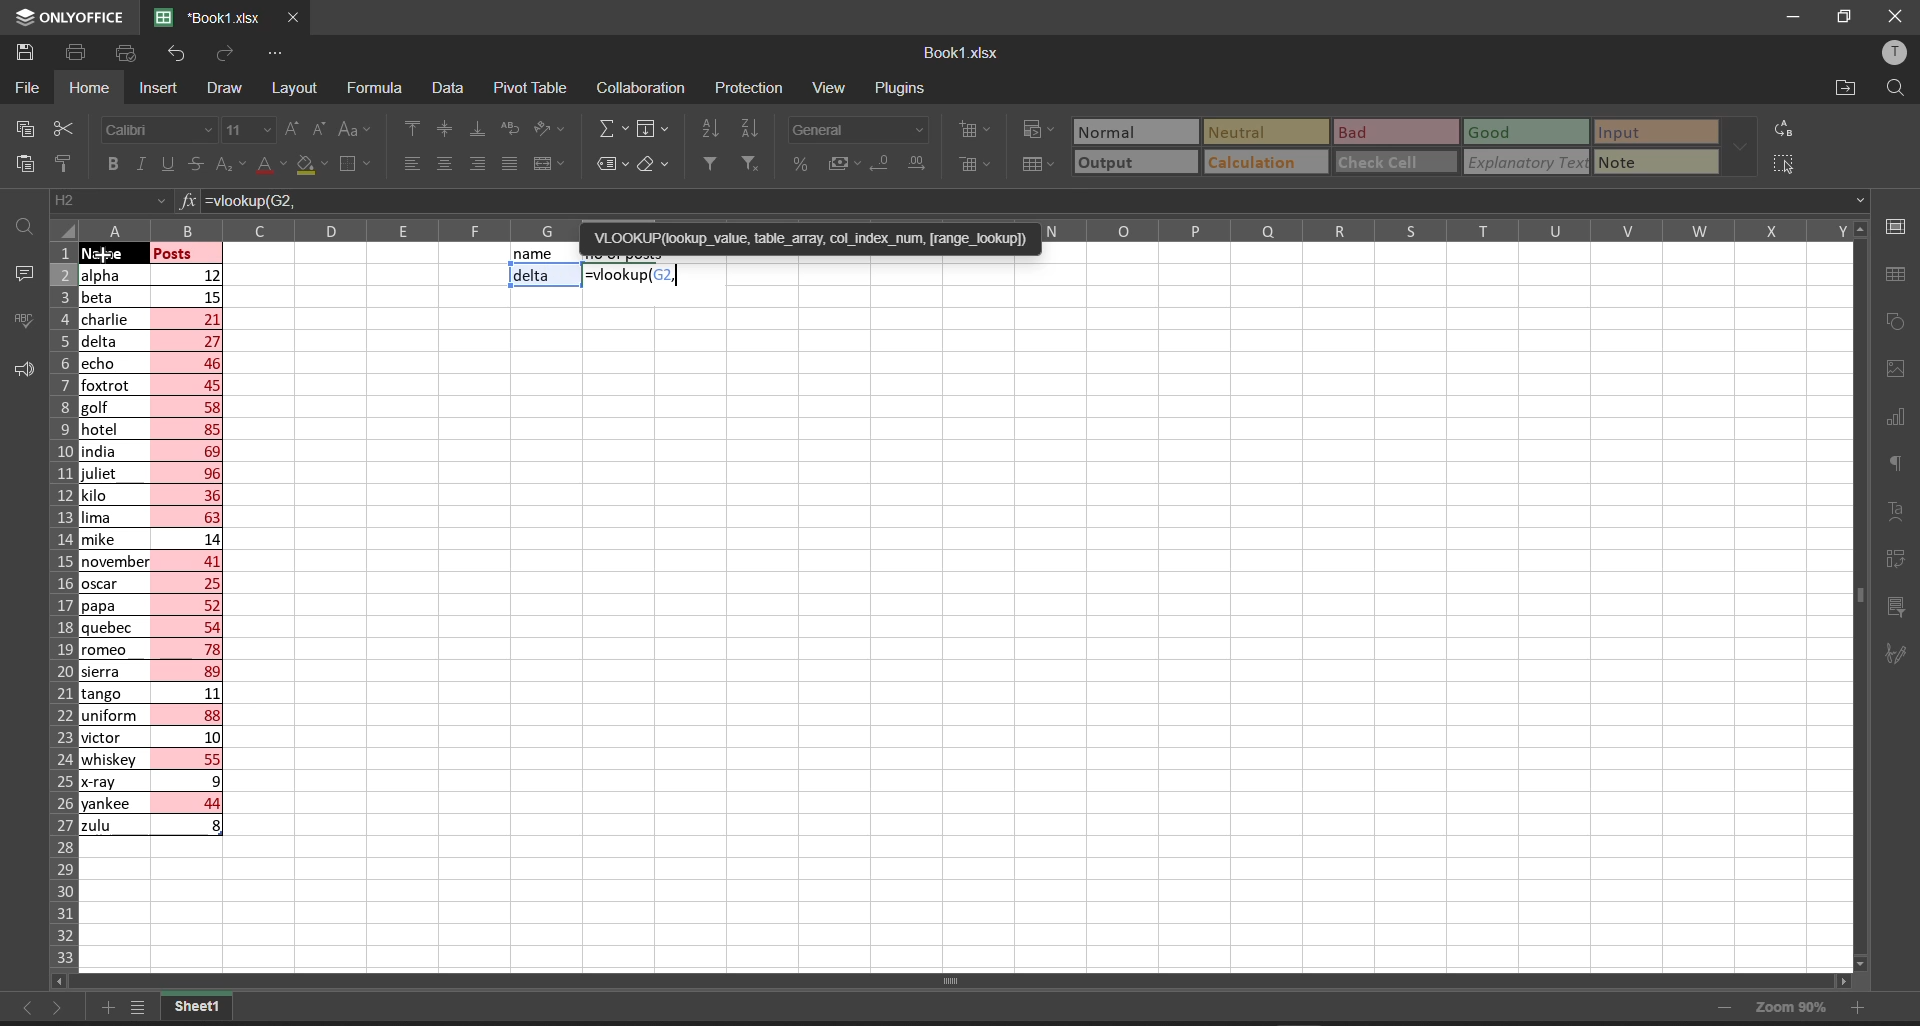 This screenshot has height=1026, width=1920. Describe the element at coordinates (656, 130) in the screenshot. I see `fill` at that location.